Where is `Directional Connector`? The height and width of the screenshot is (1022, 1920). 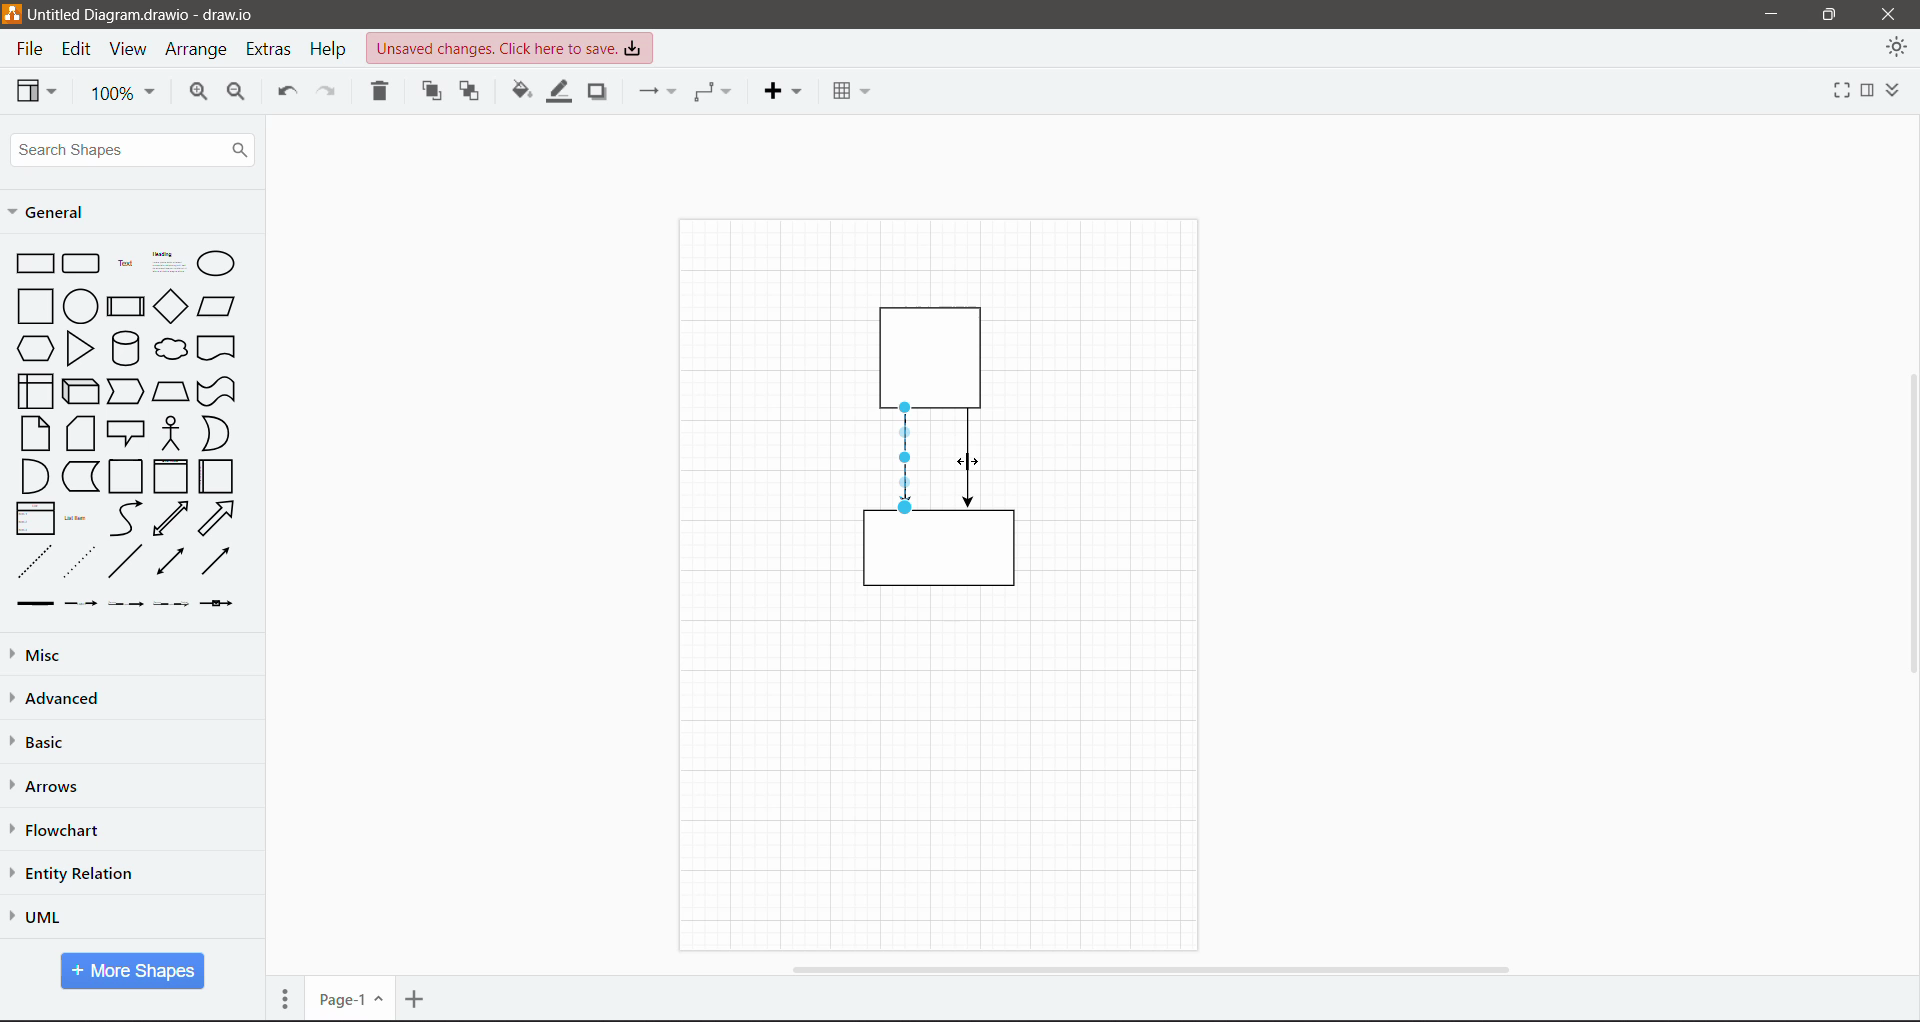
Directional Connector is located at coordinates (907, 459).